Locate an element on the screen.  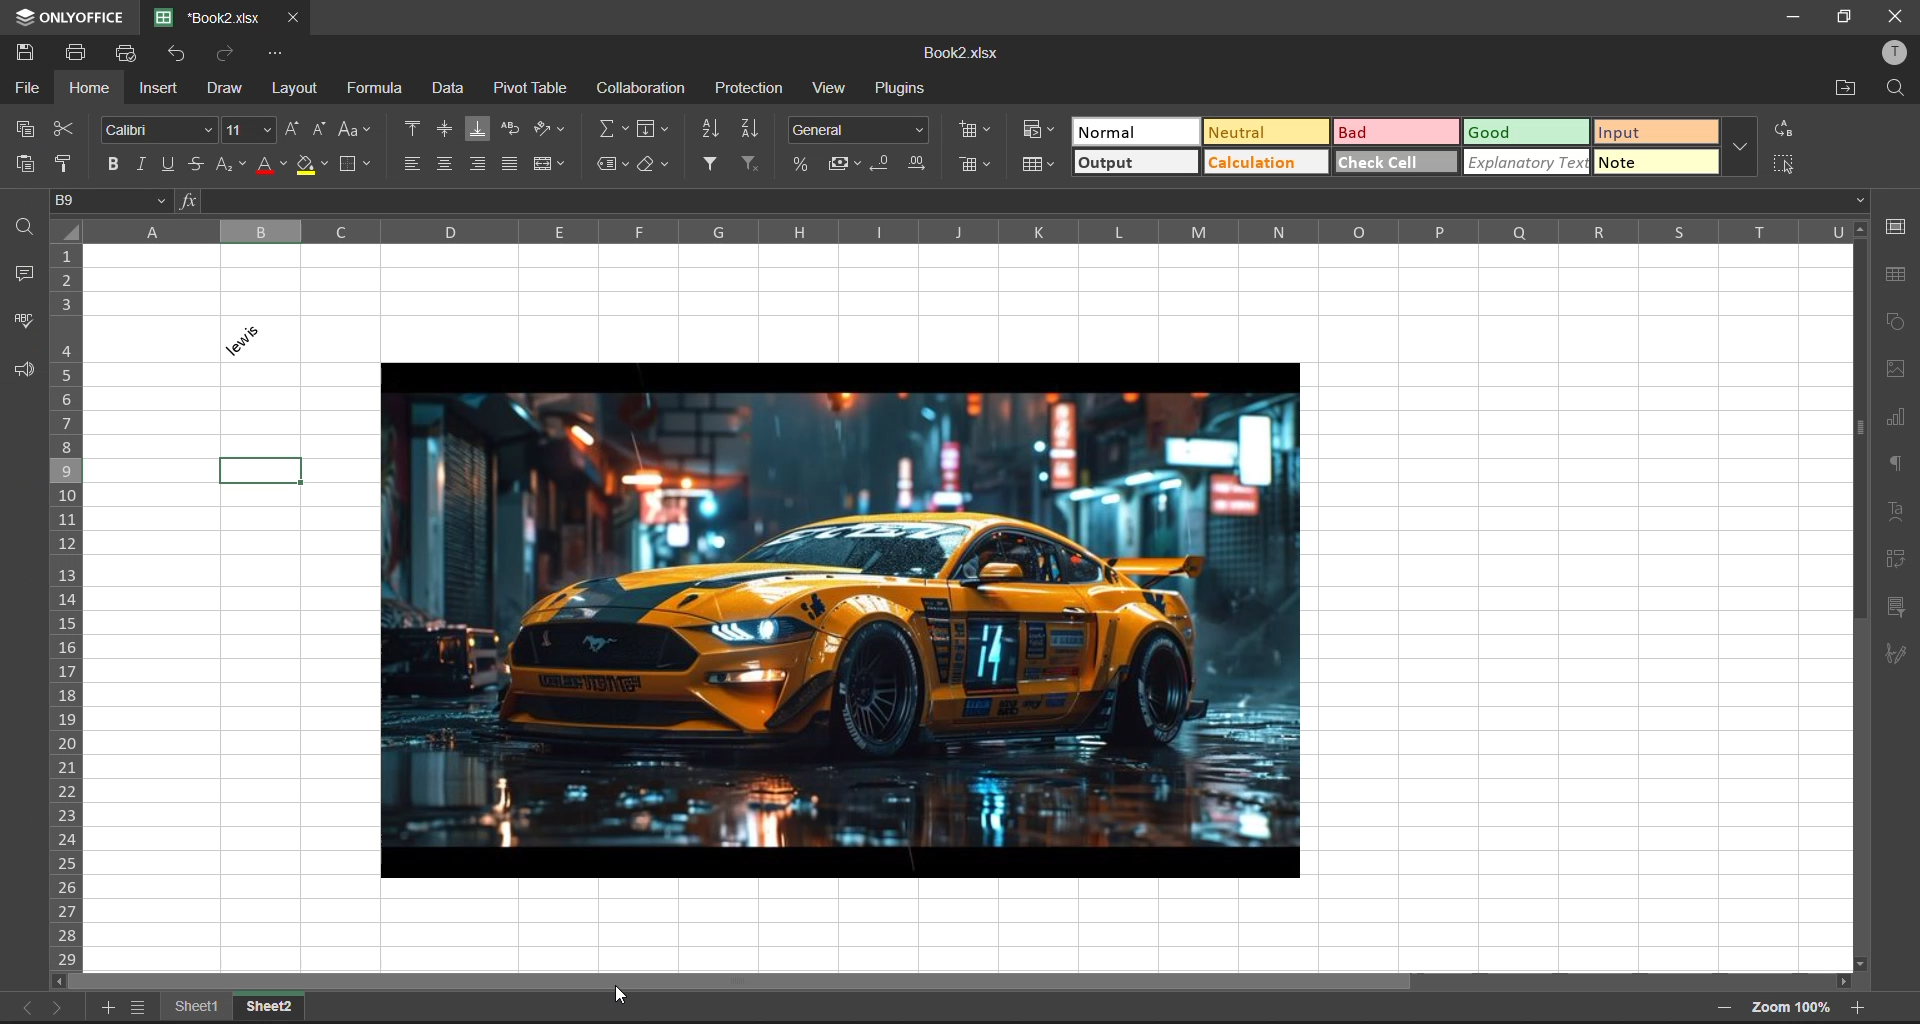
increment size is located at coordinates (298, 132).